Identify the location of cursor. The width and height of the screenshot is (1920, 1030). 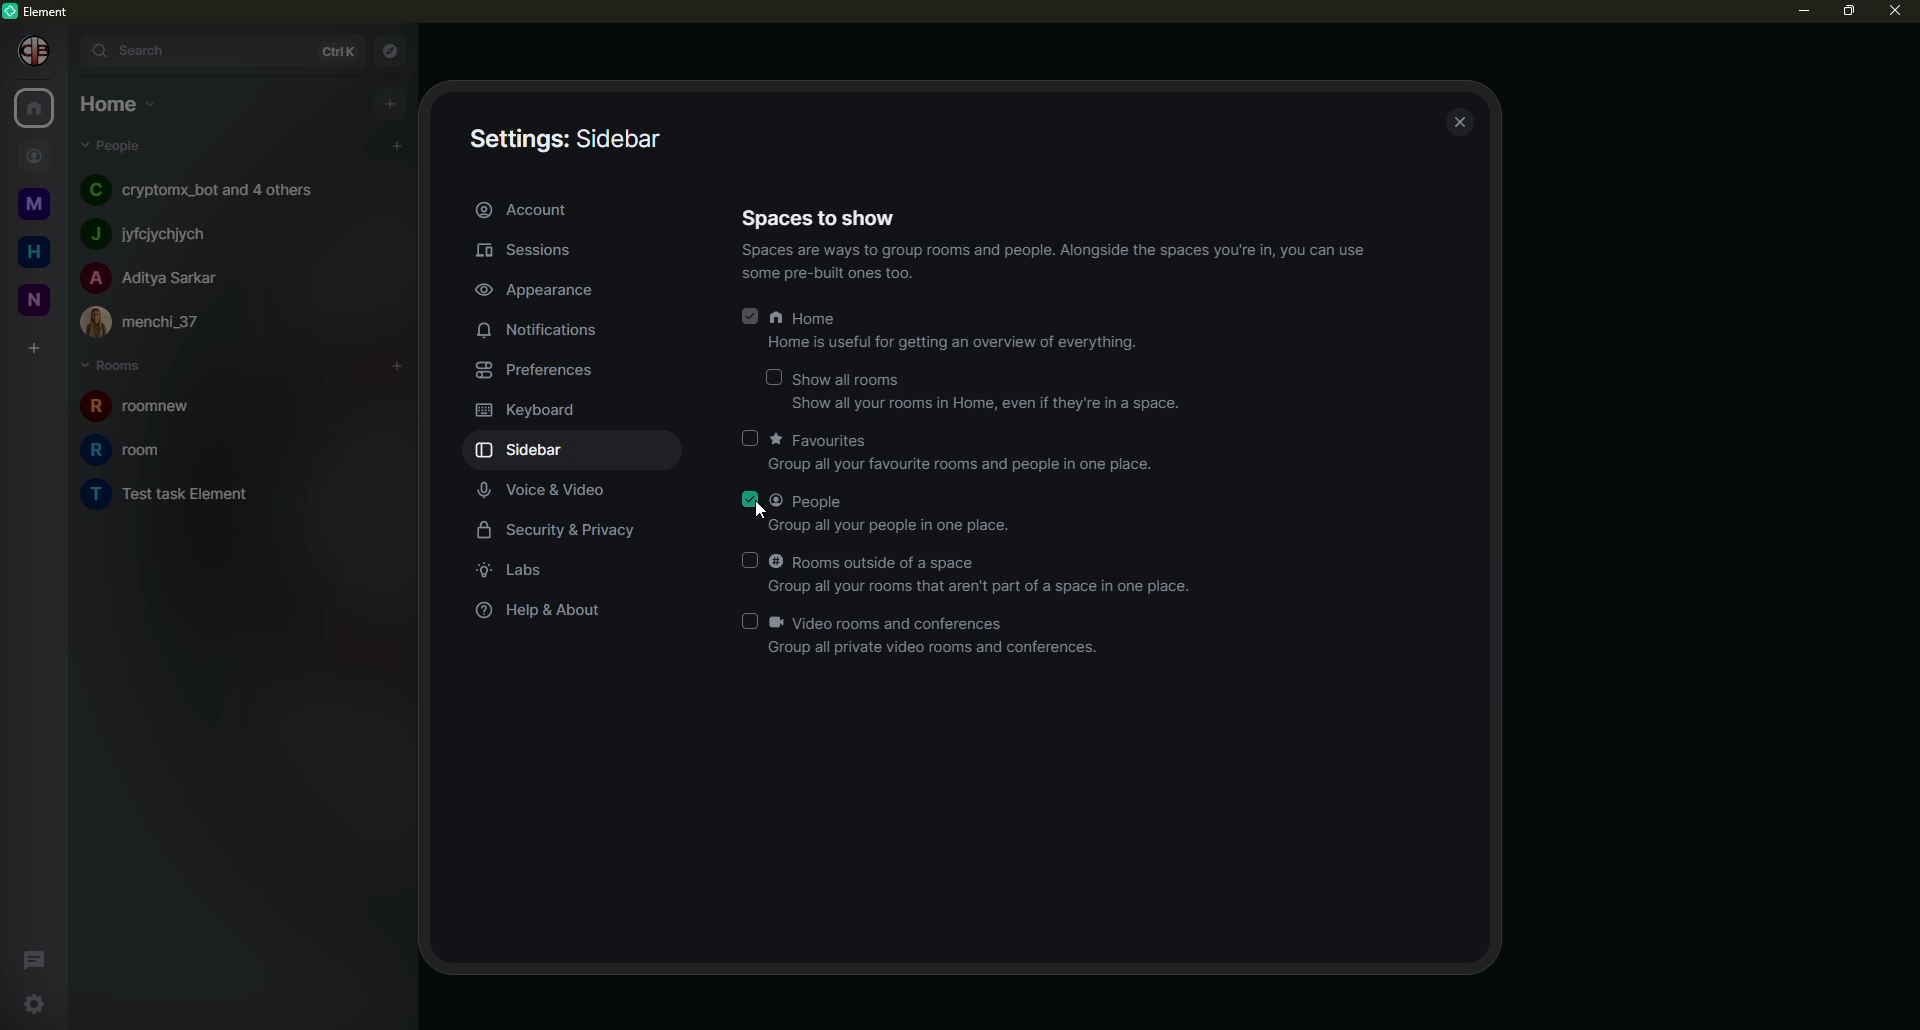
(765, 514).